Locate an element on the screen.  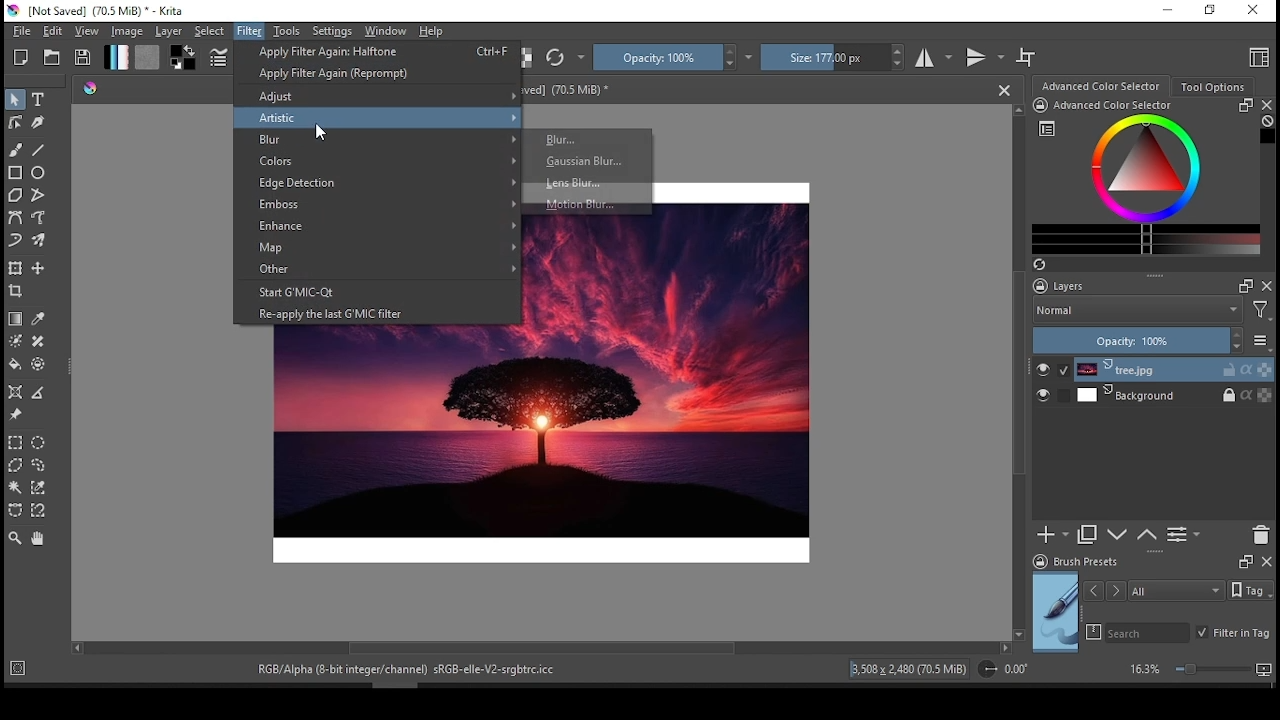
fill tool is located at coordinates (15, 364).